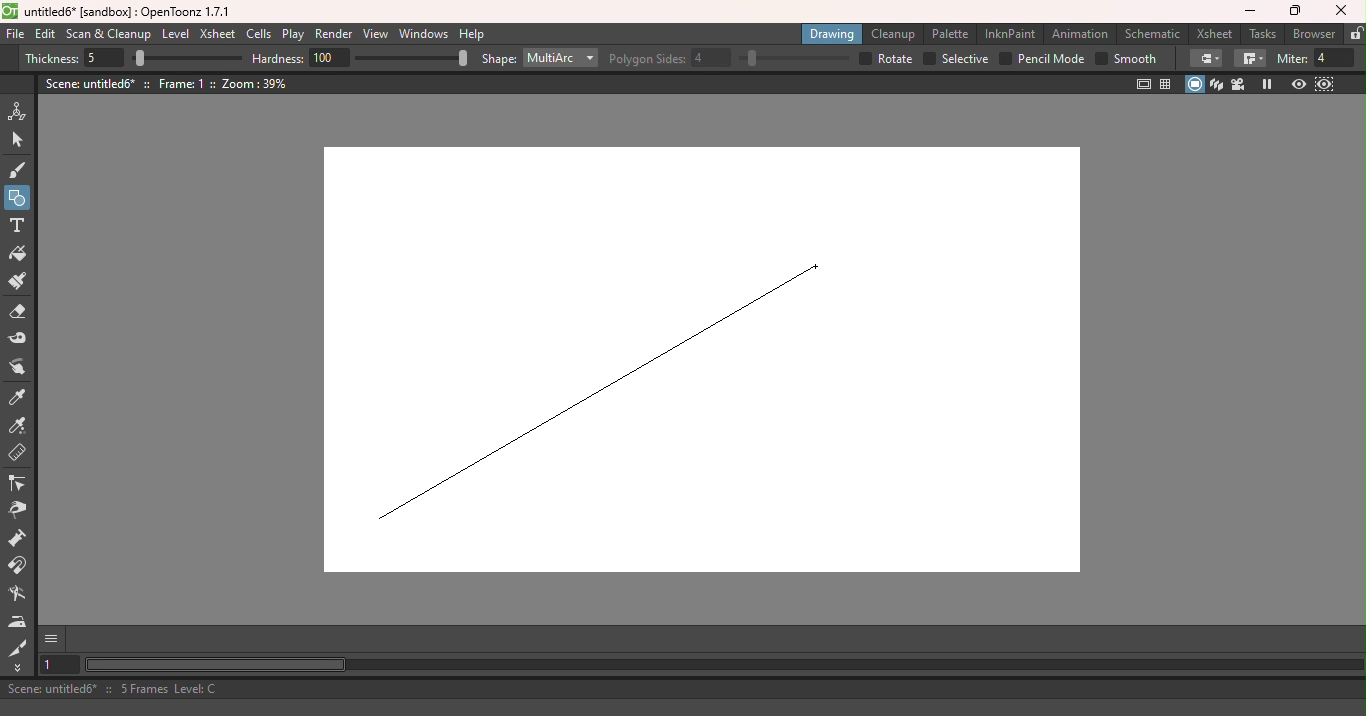 This screenshot has height=716, width=1366. Describe the element at coordinates (17, 595) in the screenshot. I see `Blender tool` at that location.